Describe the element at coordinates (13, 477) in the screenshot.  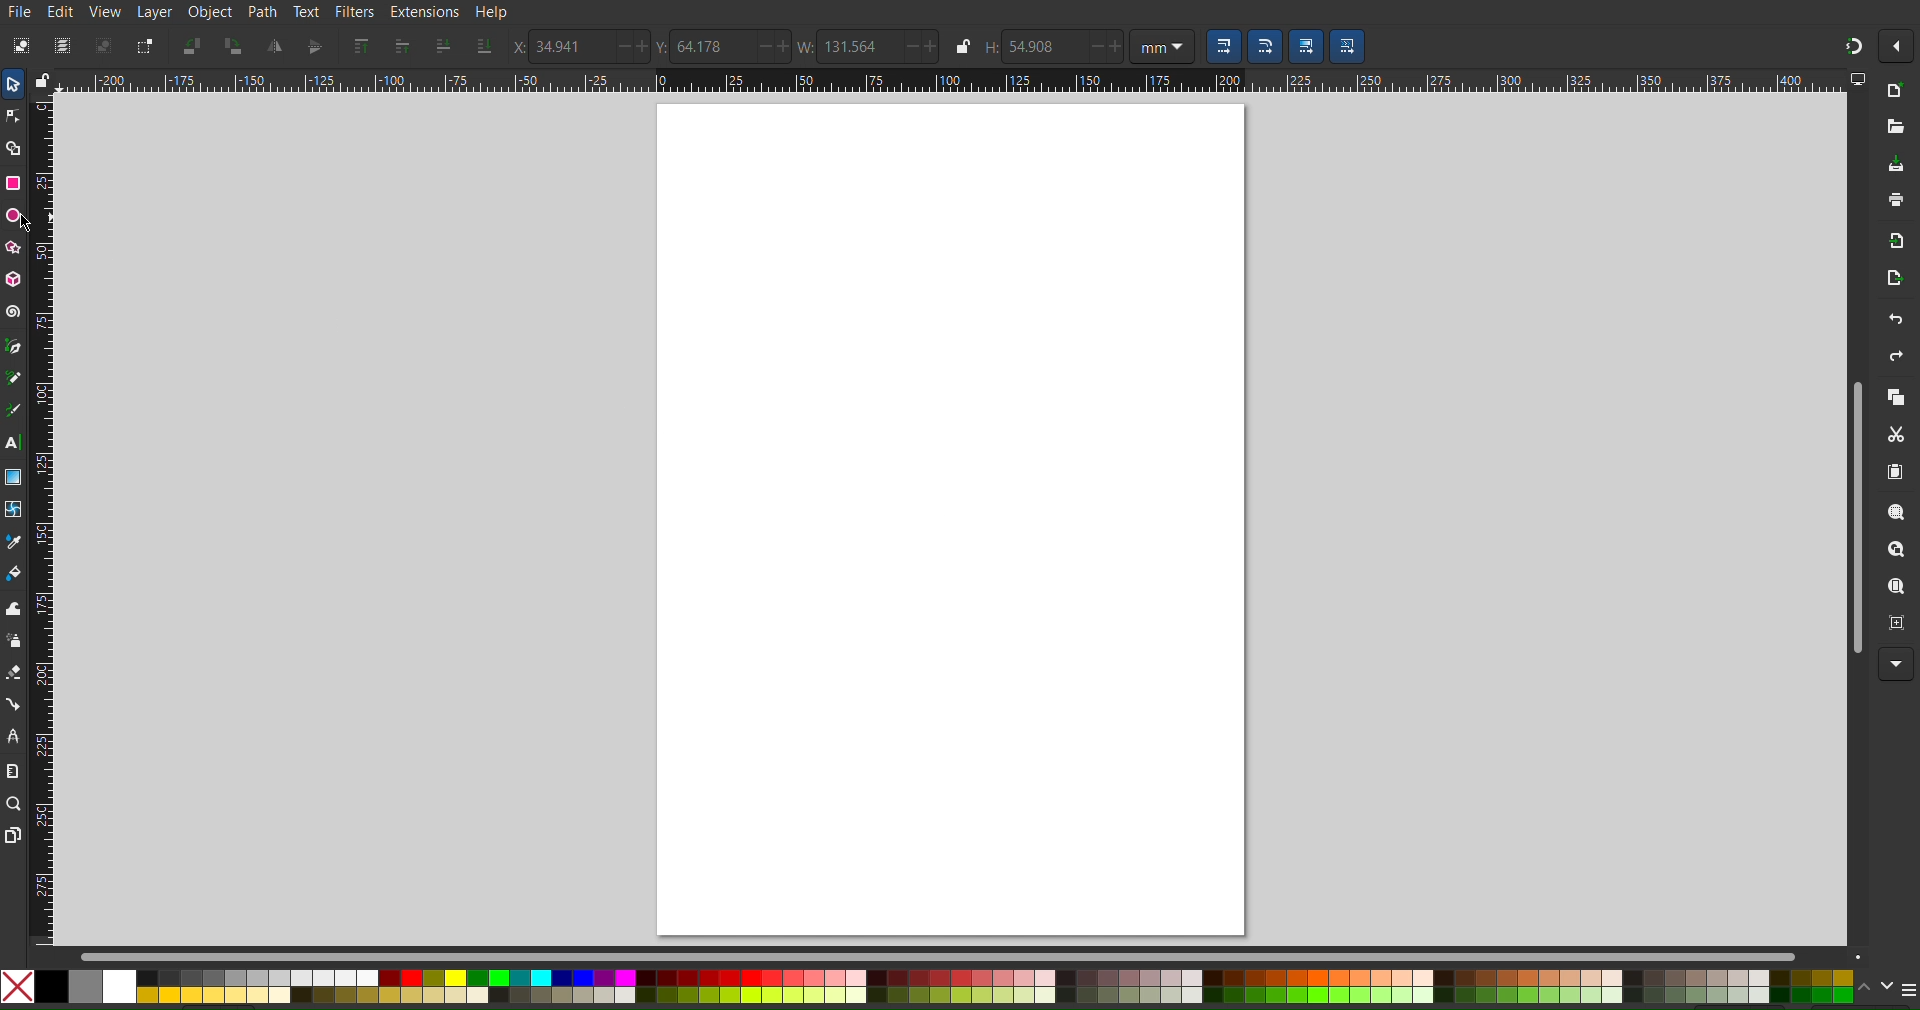
I see `Gradient Tool` at that location.